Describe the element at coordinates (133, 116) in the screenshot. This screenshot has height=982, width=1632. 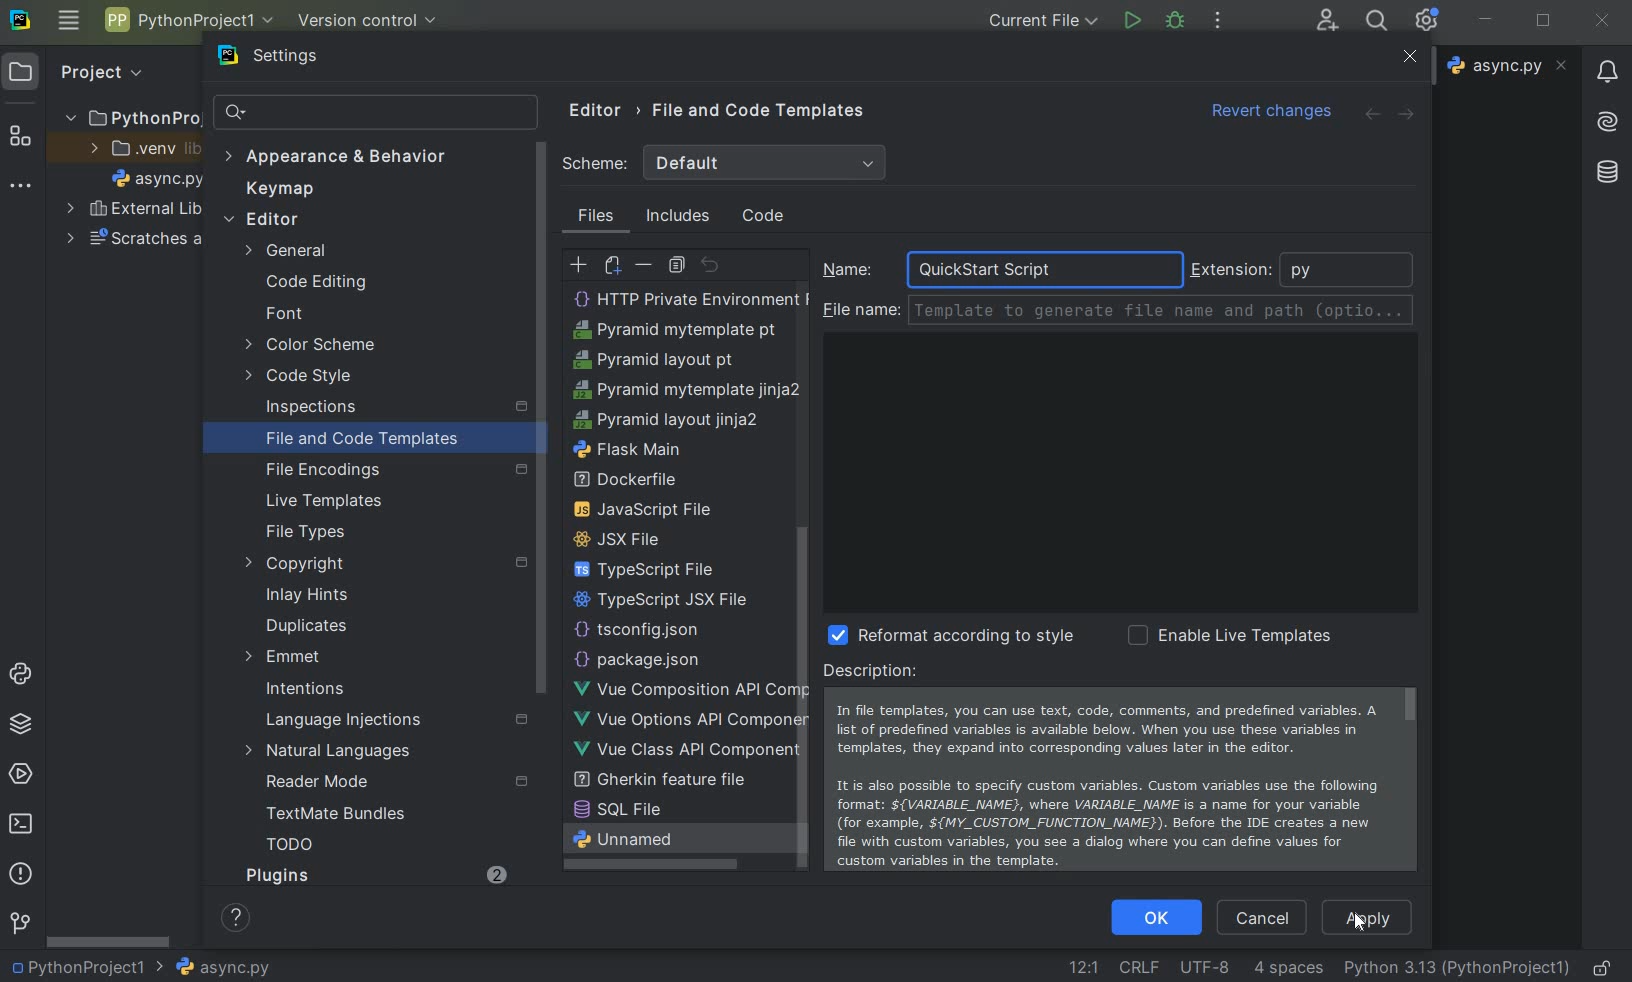
I see `project name` at that location.